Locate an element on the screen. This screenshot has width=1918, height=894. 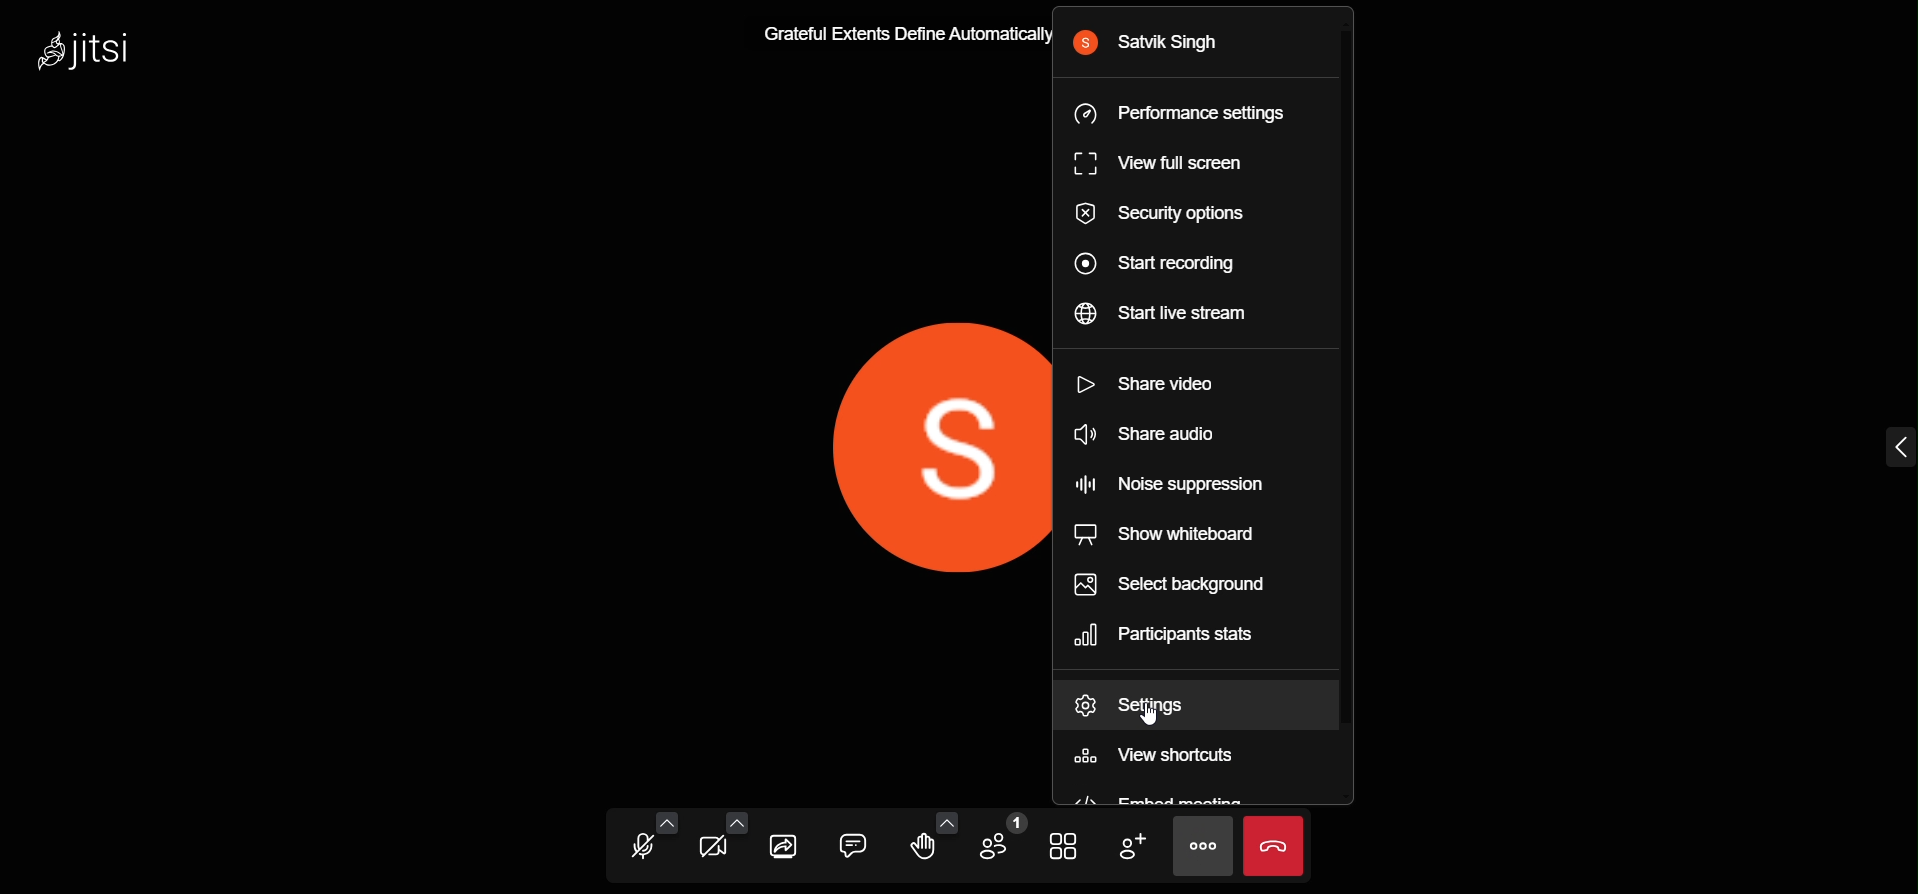
share video is located at coordinates (1157, 388).